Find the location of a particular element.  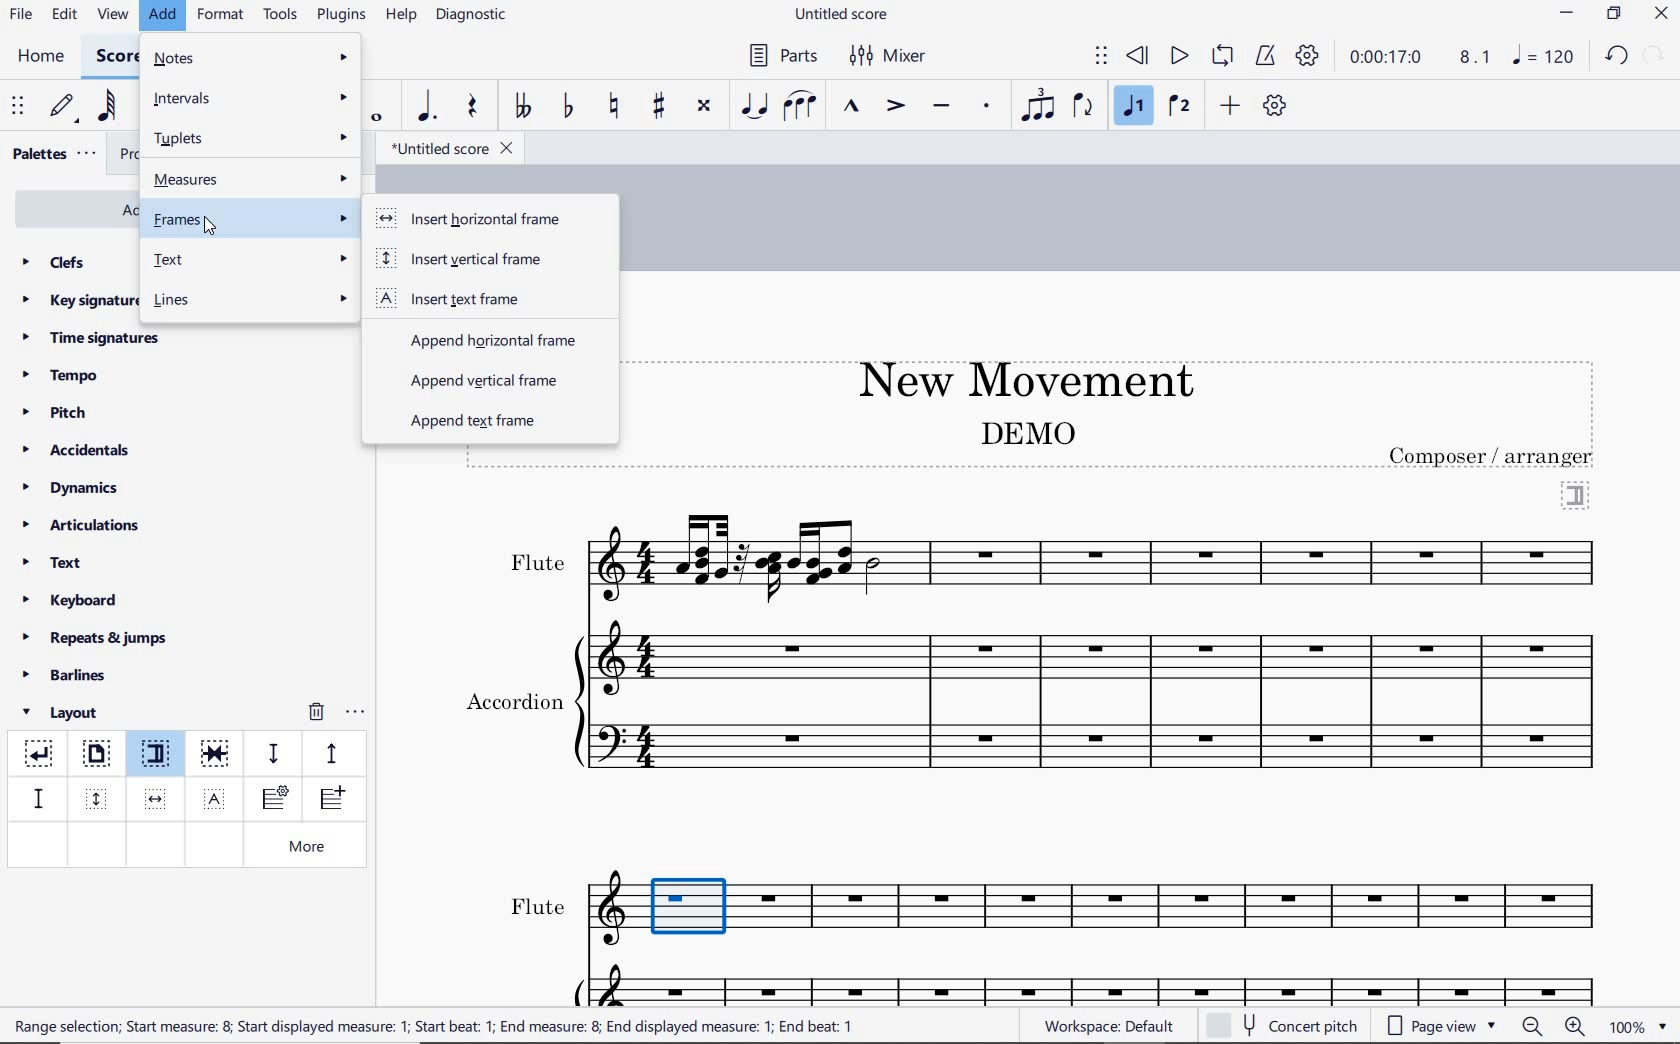

add  is located at coordinates (165, 15).